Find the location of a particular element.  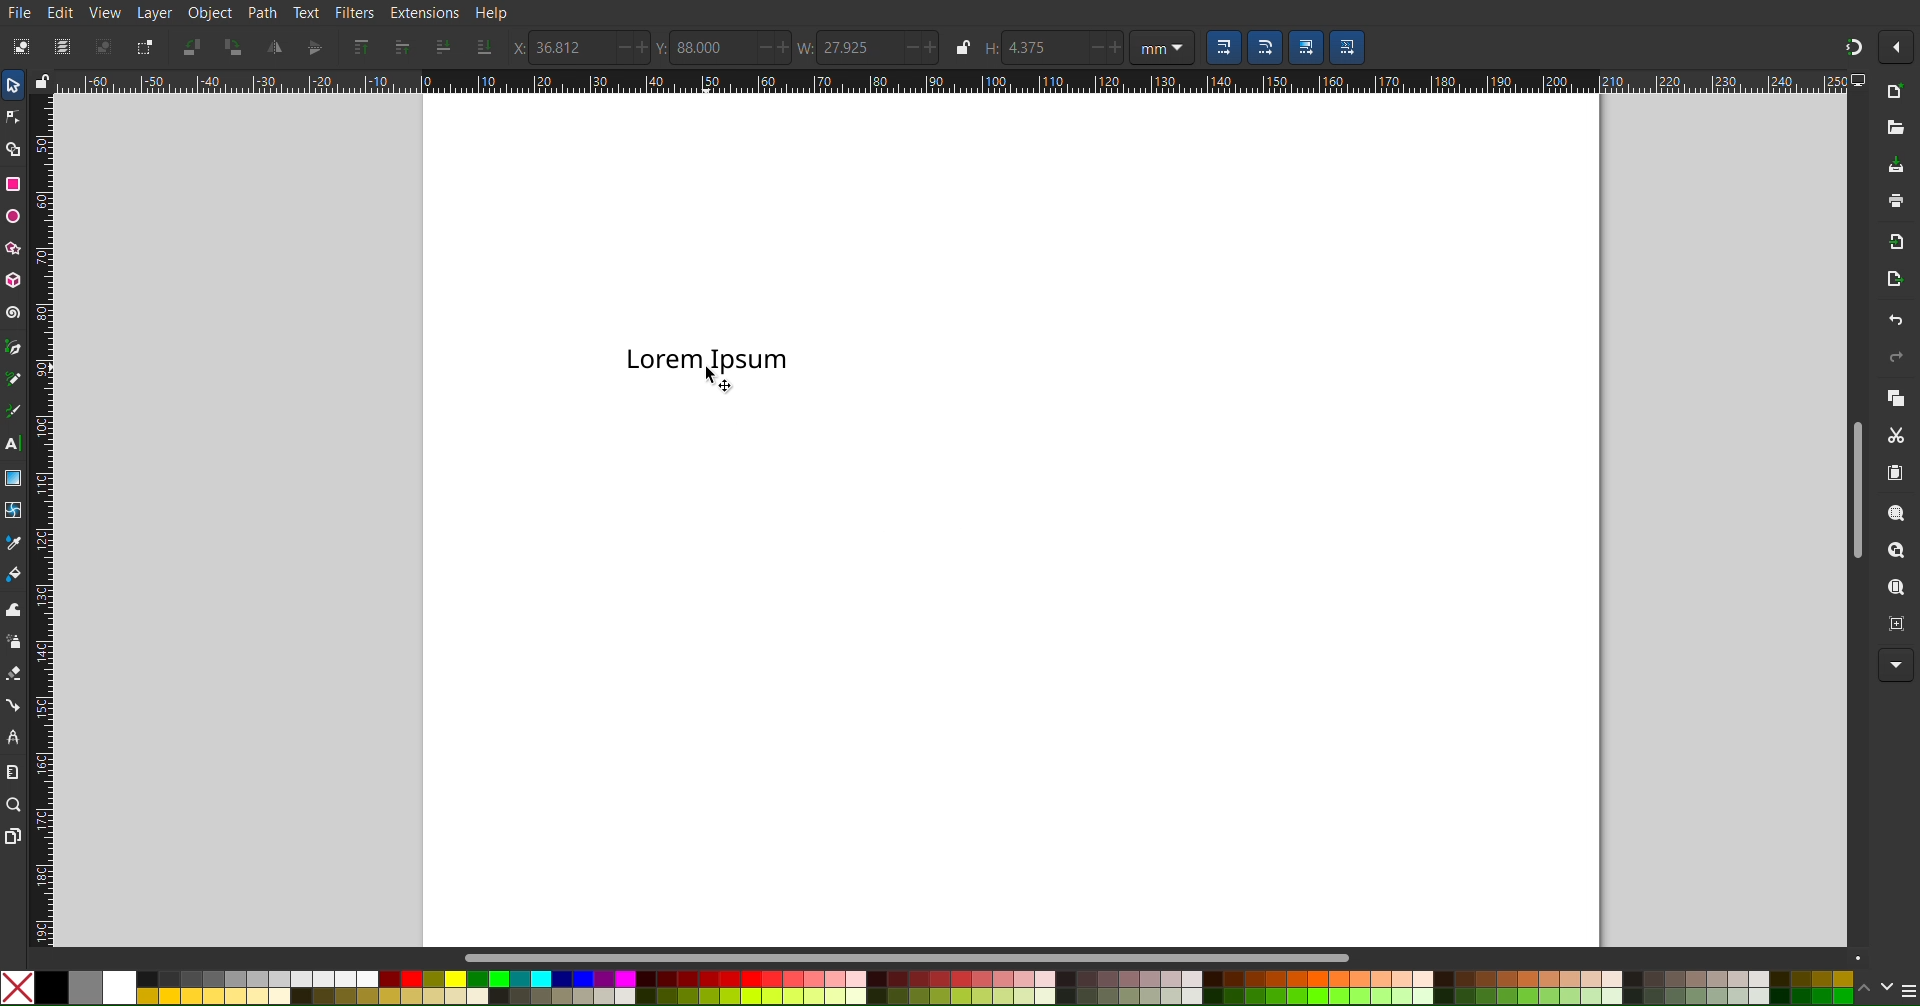

Snapping is located at coordinates (1853, 47).